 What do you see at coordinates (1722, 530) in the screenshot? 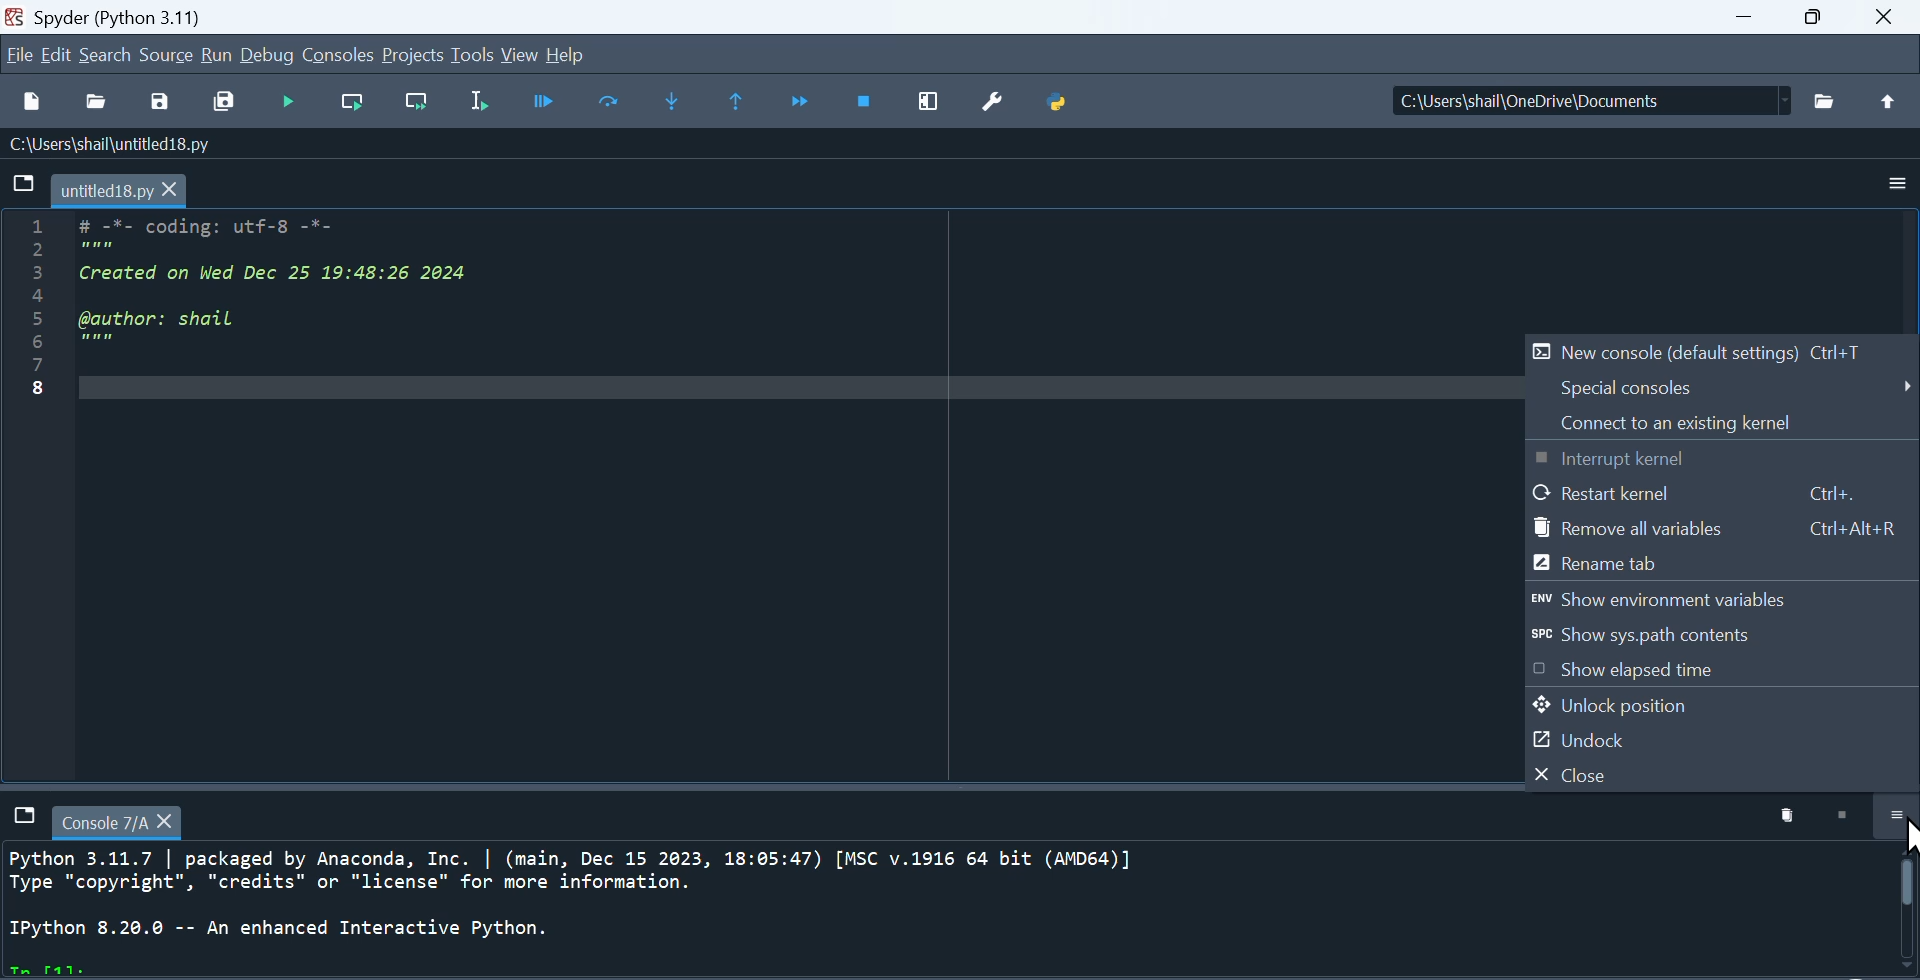
I see `remove all variables` at bounding box center [1722, 530].